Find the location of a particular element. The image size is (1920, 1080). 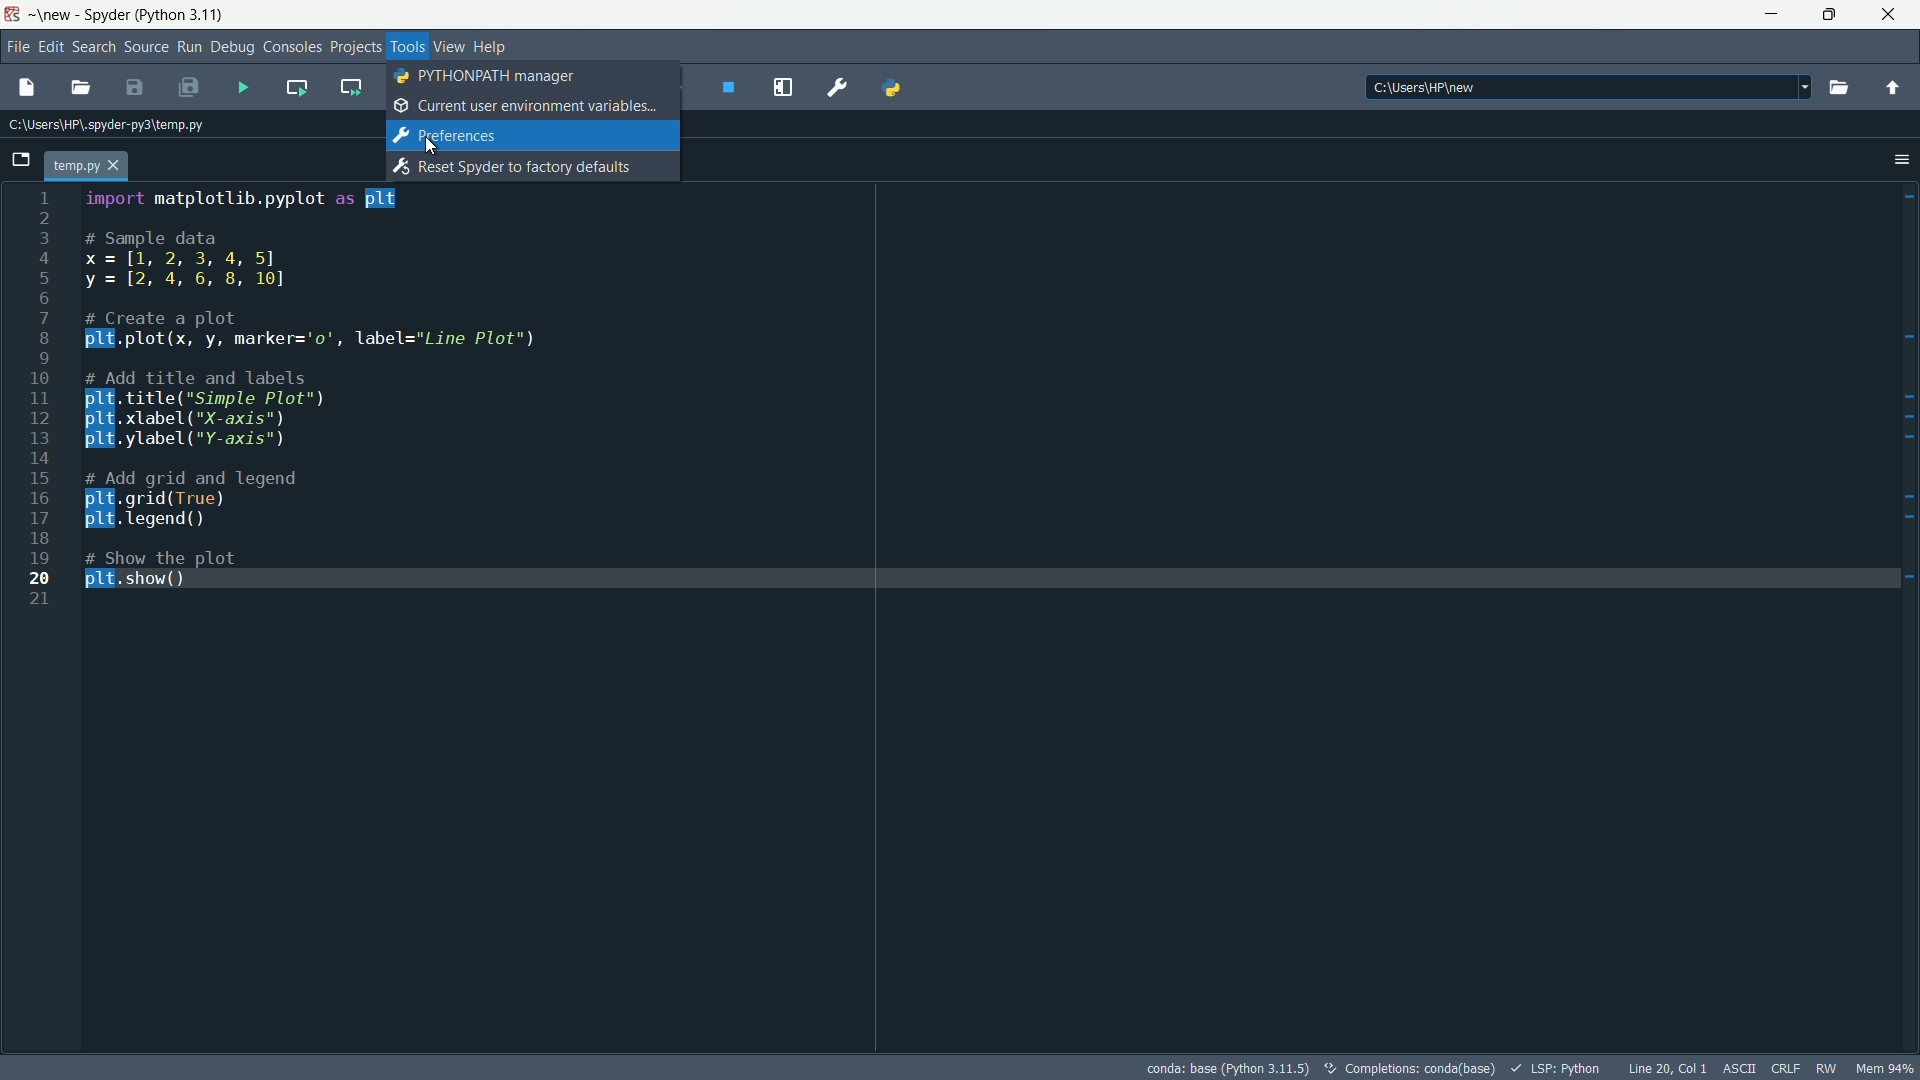

pythonpath manager is located at coordinates (489, 77).